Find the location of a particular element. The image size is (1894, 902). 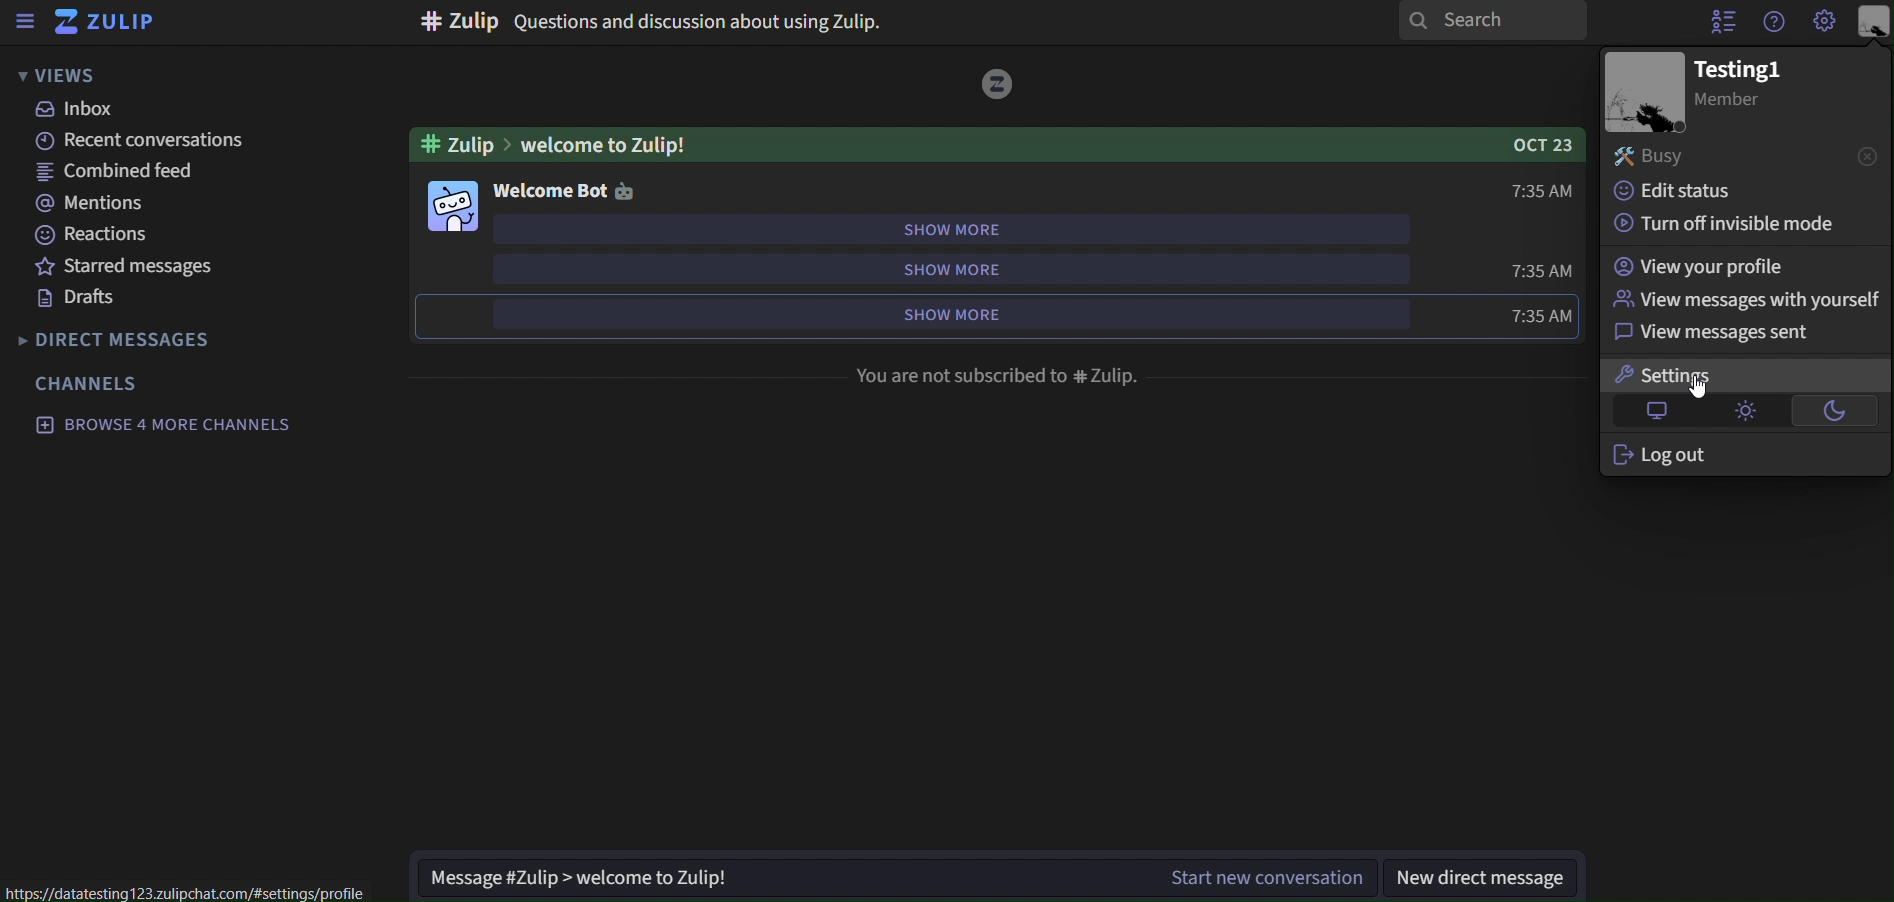

busy is located at coordinates (1720, 156).